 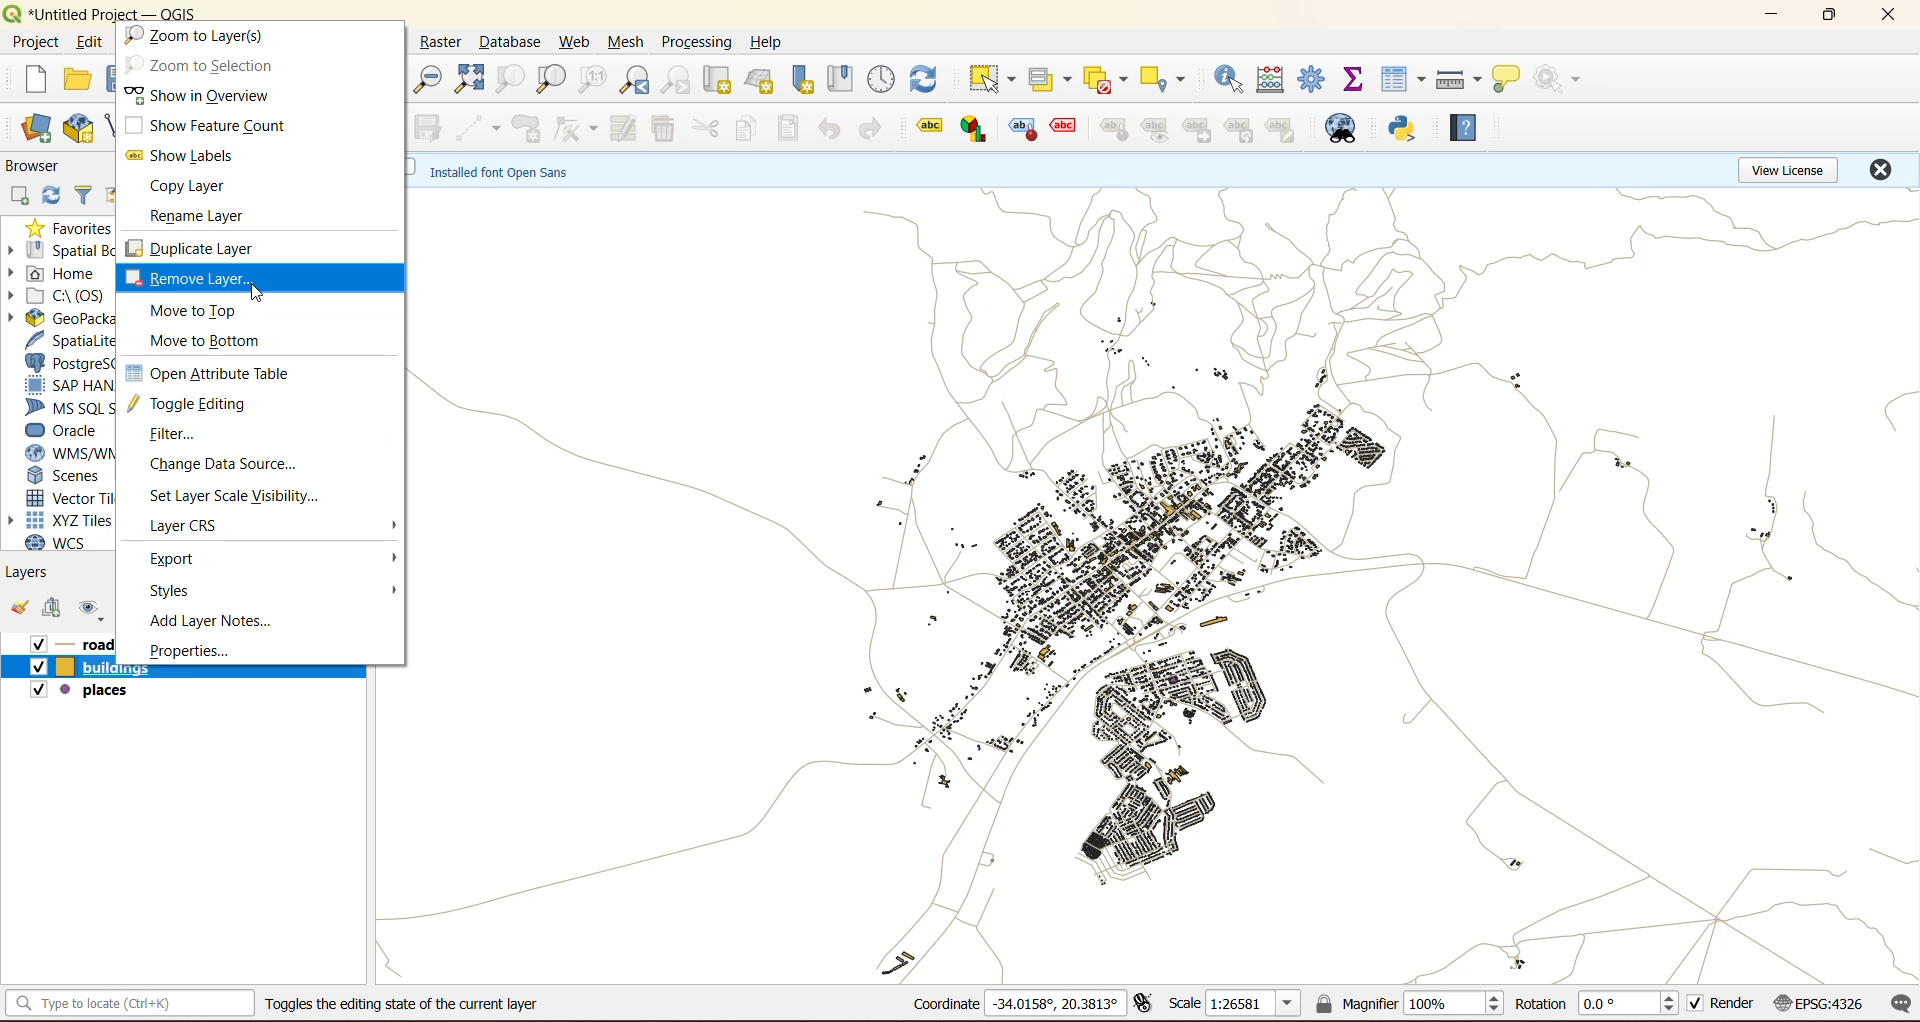 What do you see at coordinates (195, 185) in the screenshot?
I see `copy layer` at bounding box center [195, 185].